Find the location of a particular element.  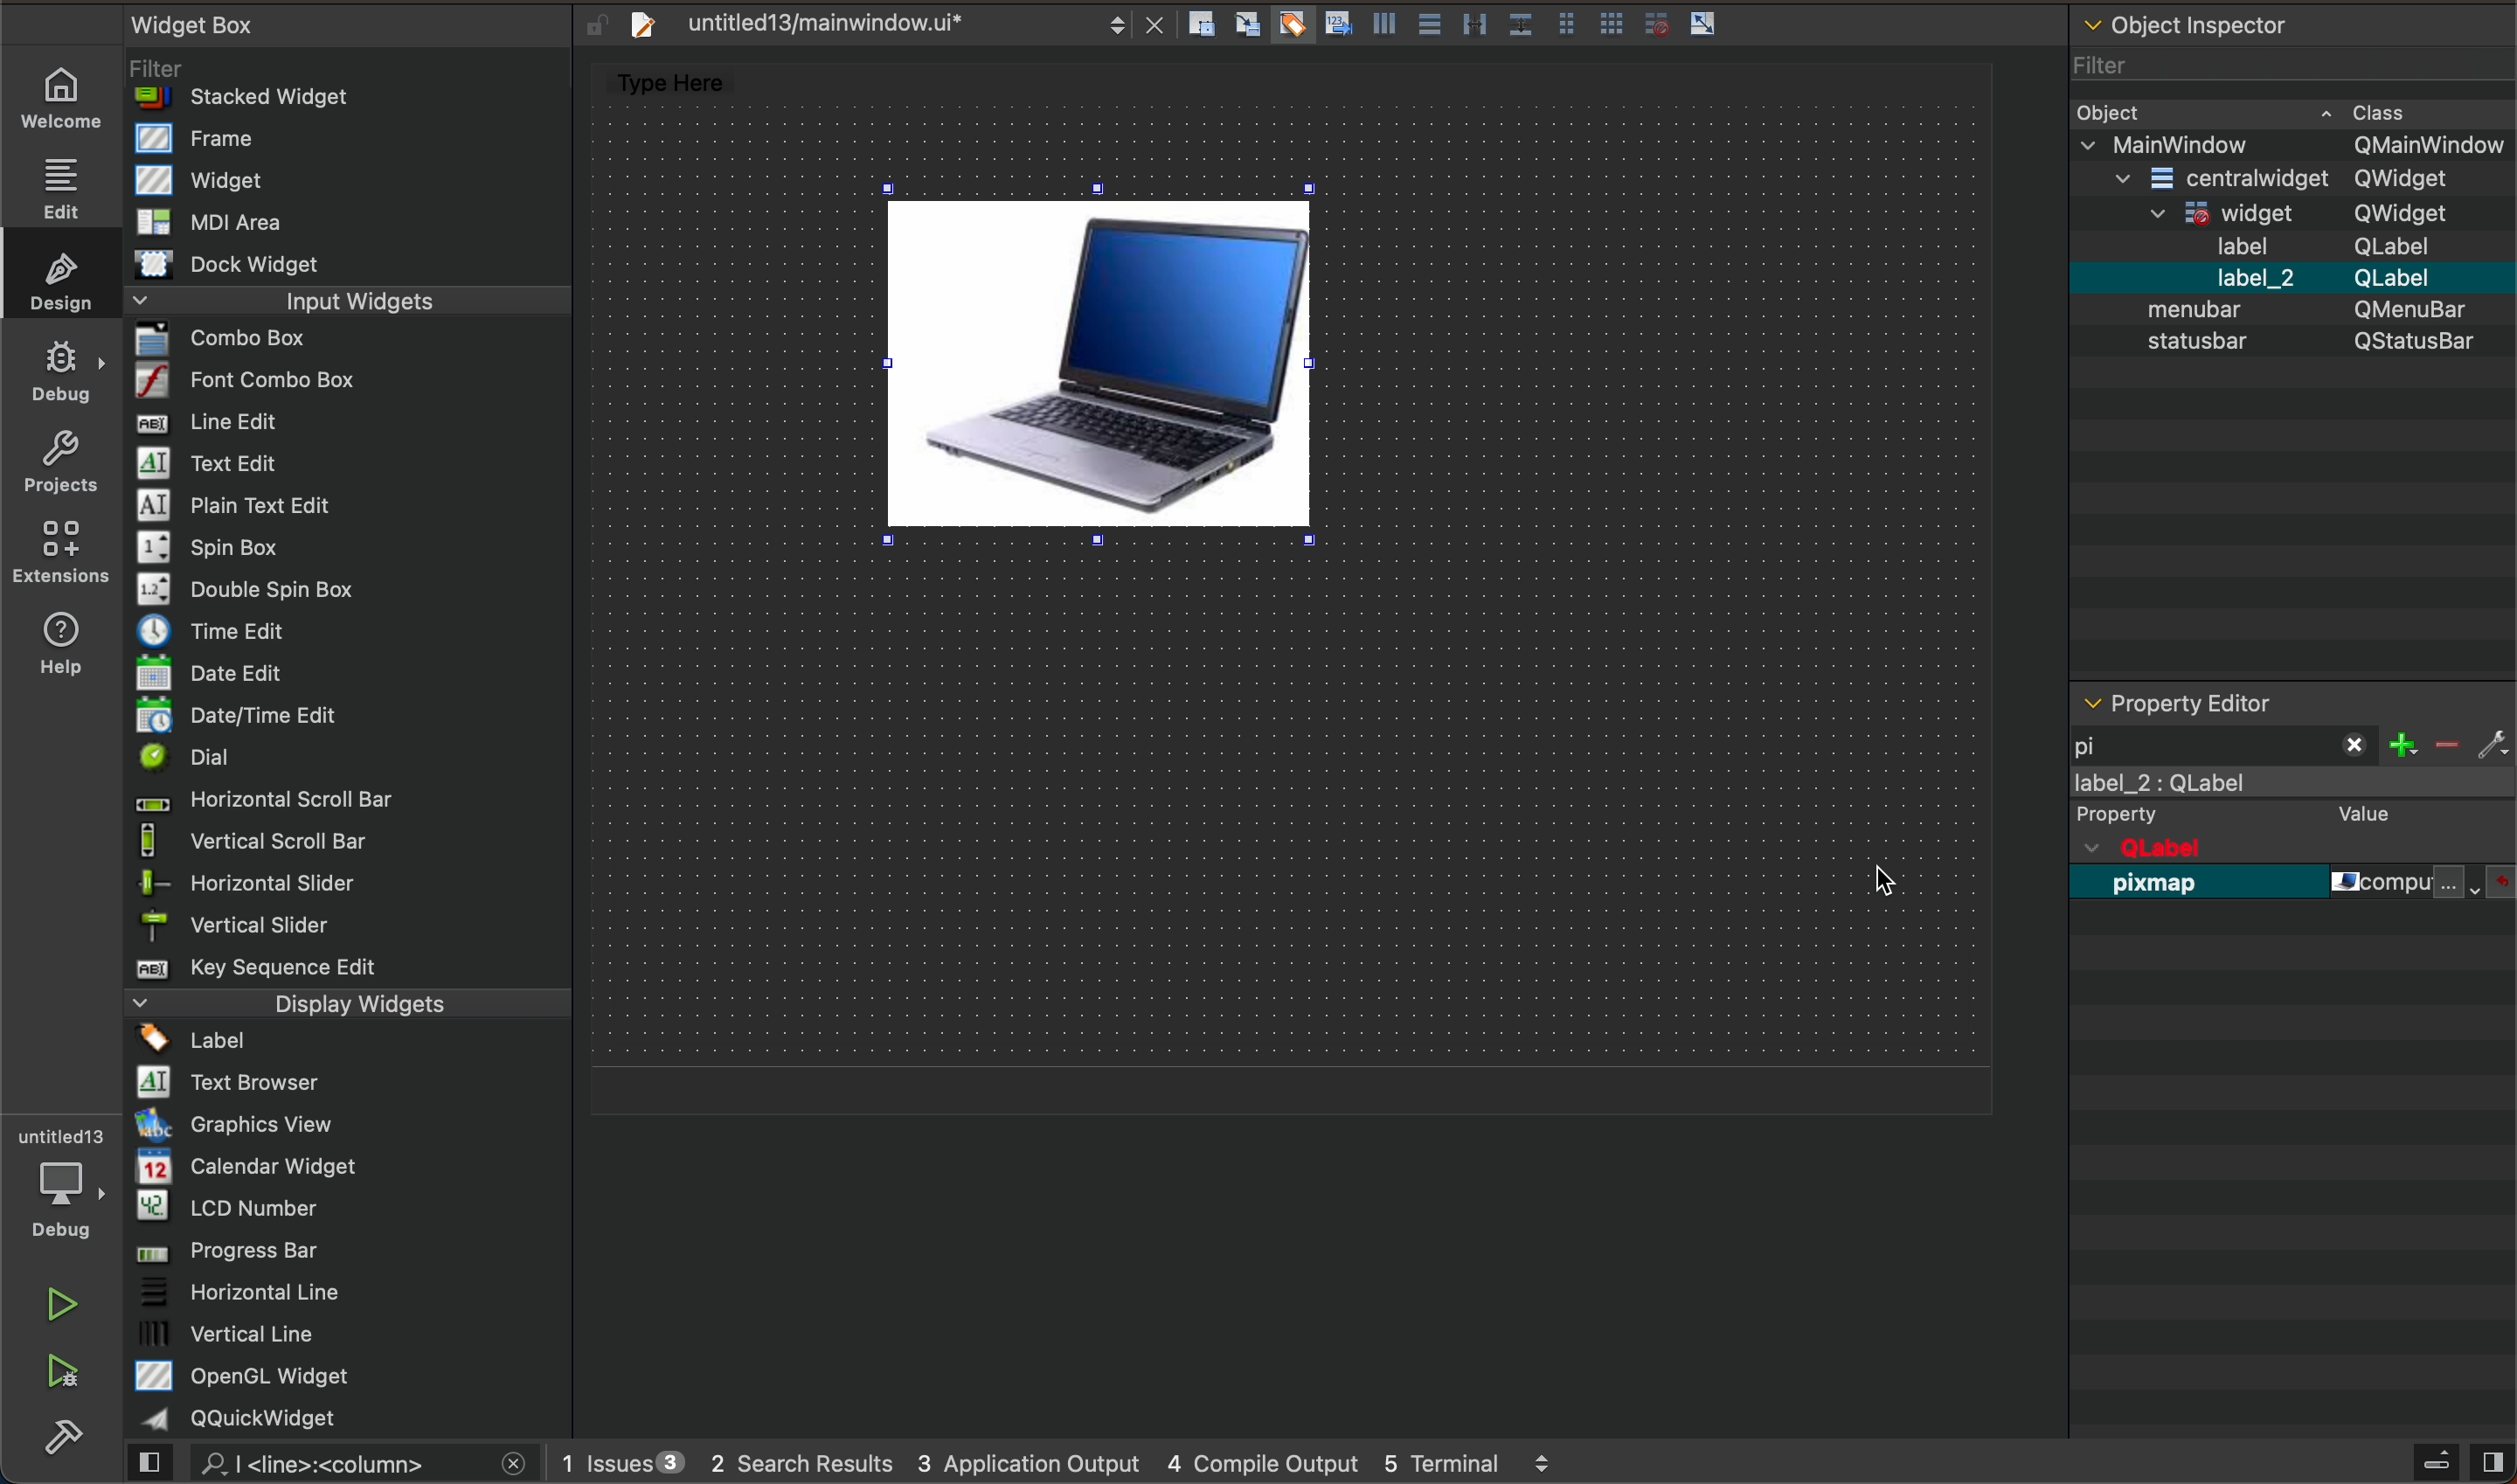

debugger is located at coordinates (59, 1180).